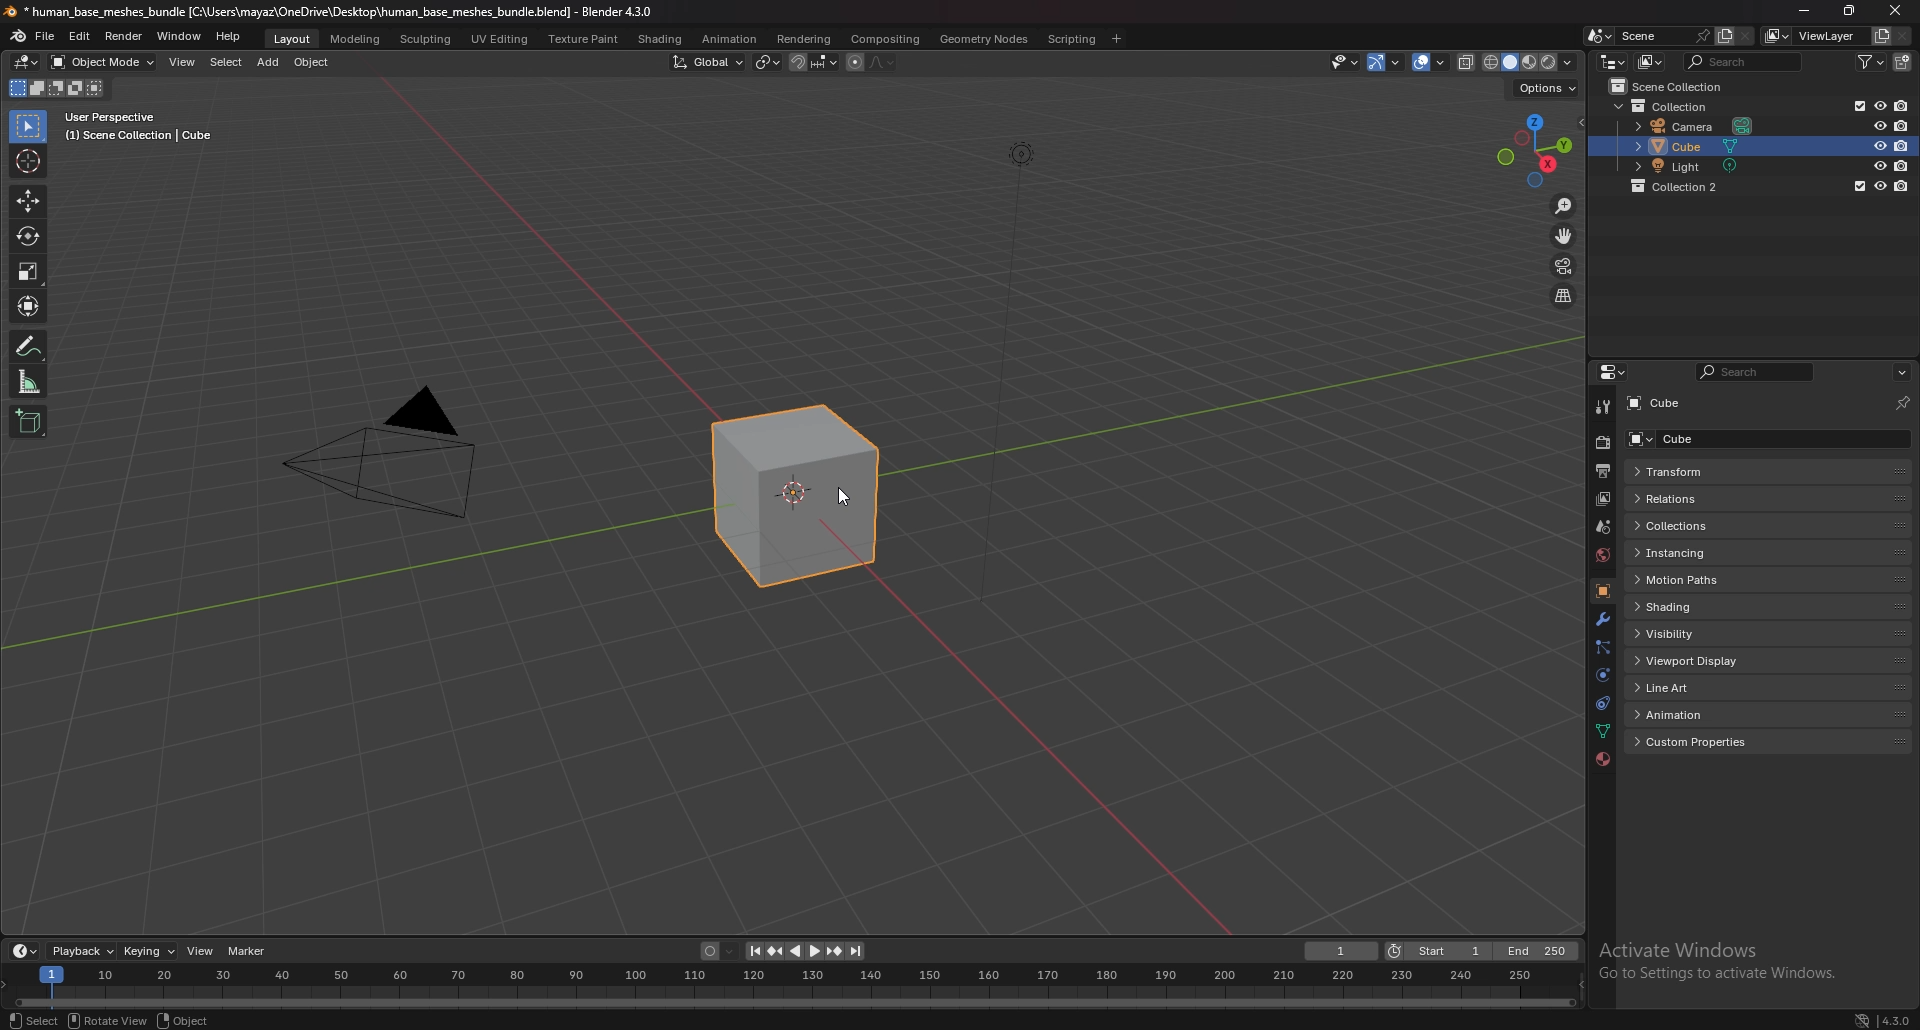 The height and width of the screenshot is (1030, 1920). What do you see at coordinates (1603, 592) in the screenshot?
I see `object` at bounding box center [1603, 592].